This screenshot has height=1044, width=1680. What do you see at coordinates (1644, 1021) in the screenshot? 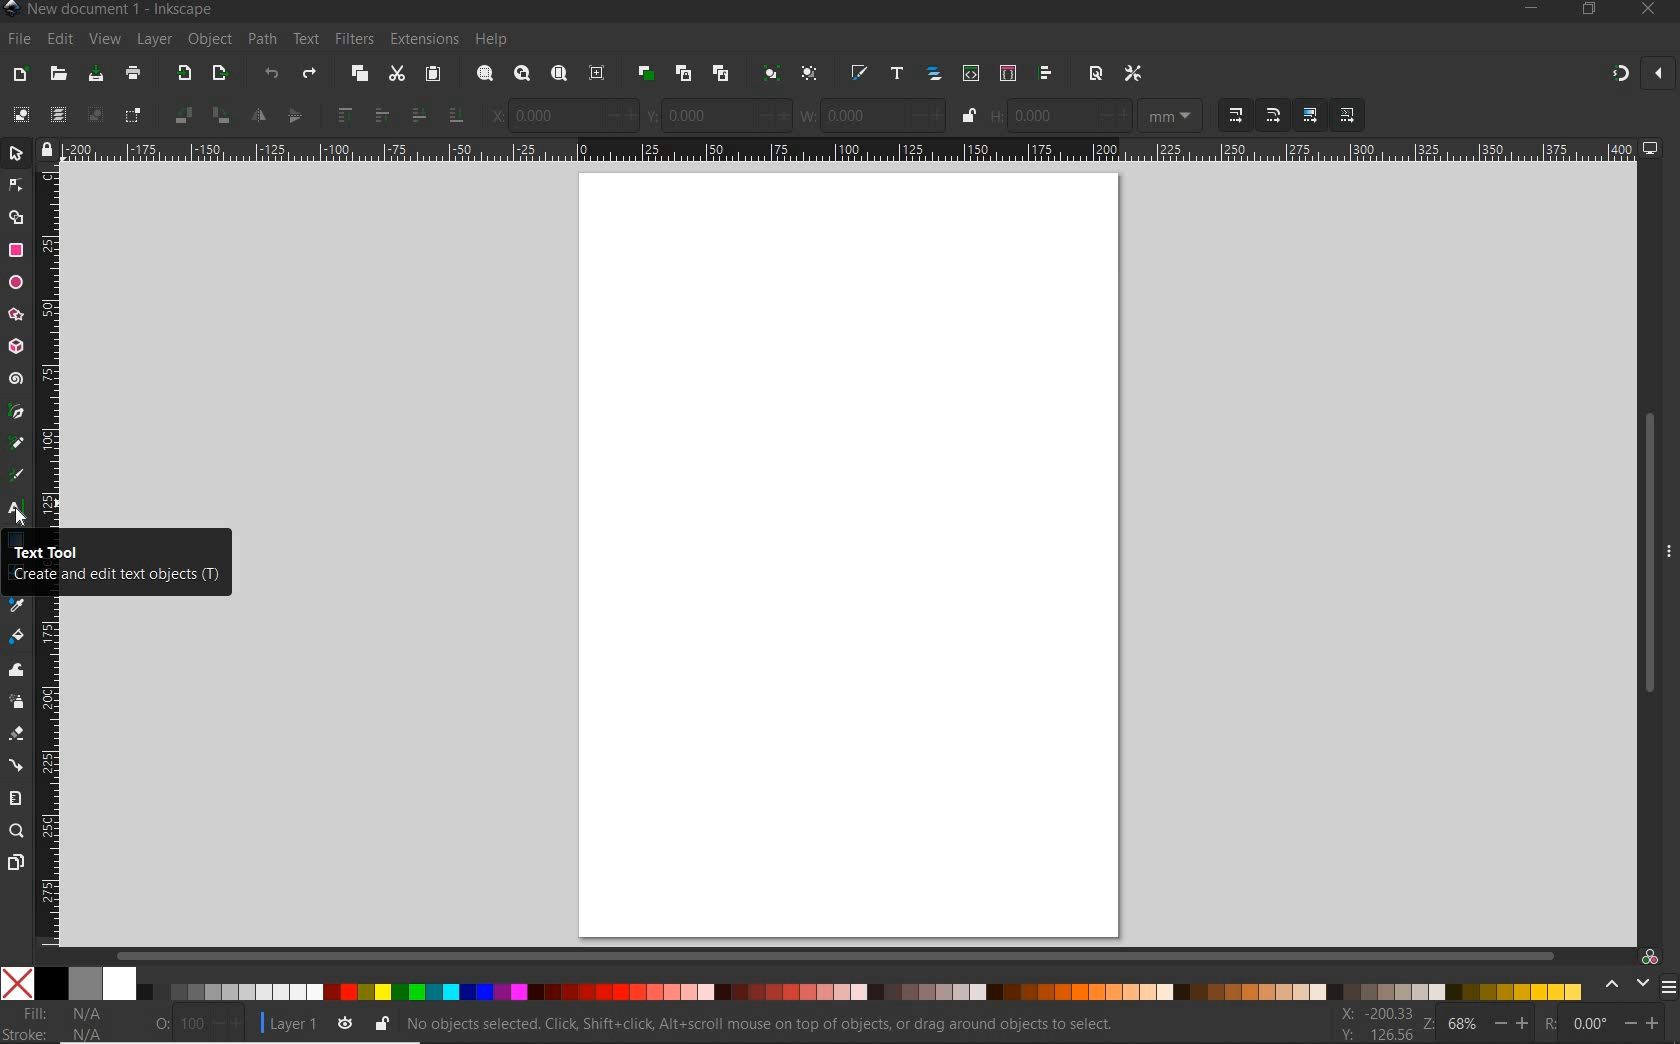
I see `increase/decrease` at bounding box center [1644, 1021].